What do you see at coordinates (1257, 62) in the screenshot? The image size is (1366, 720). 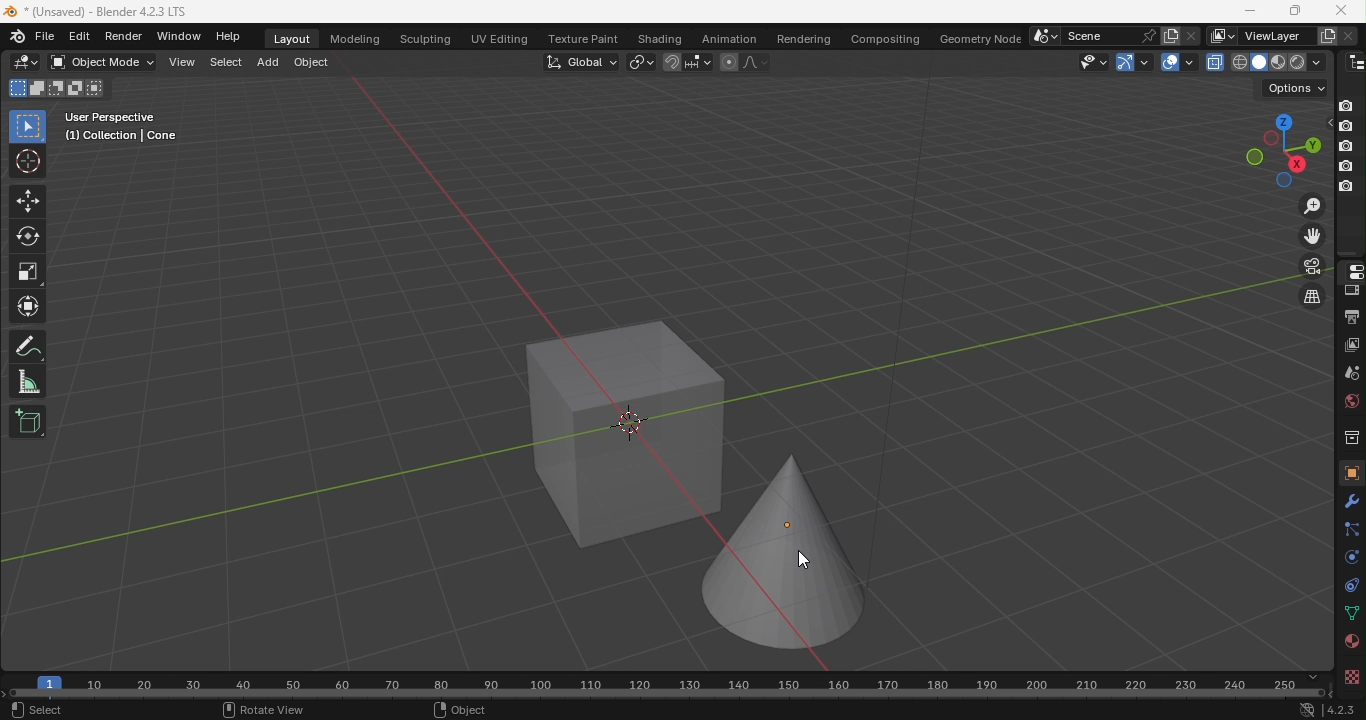 I see `viewpoint shader: solid` at bounding box center [1257, 62].